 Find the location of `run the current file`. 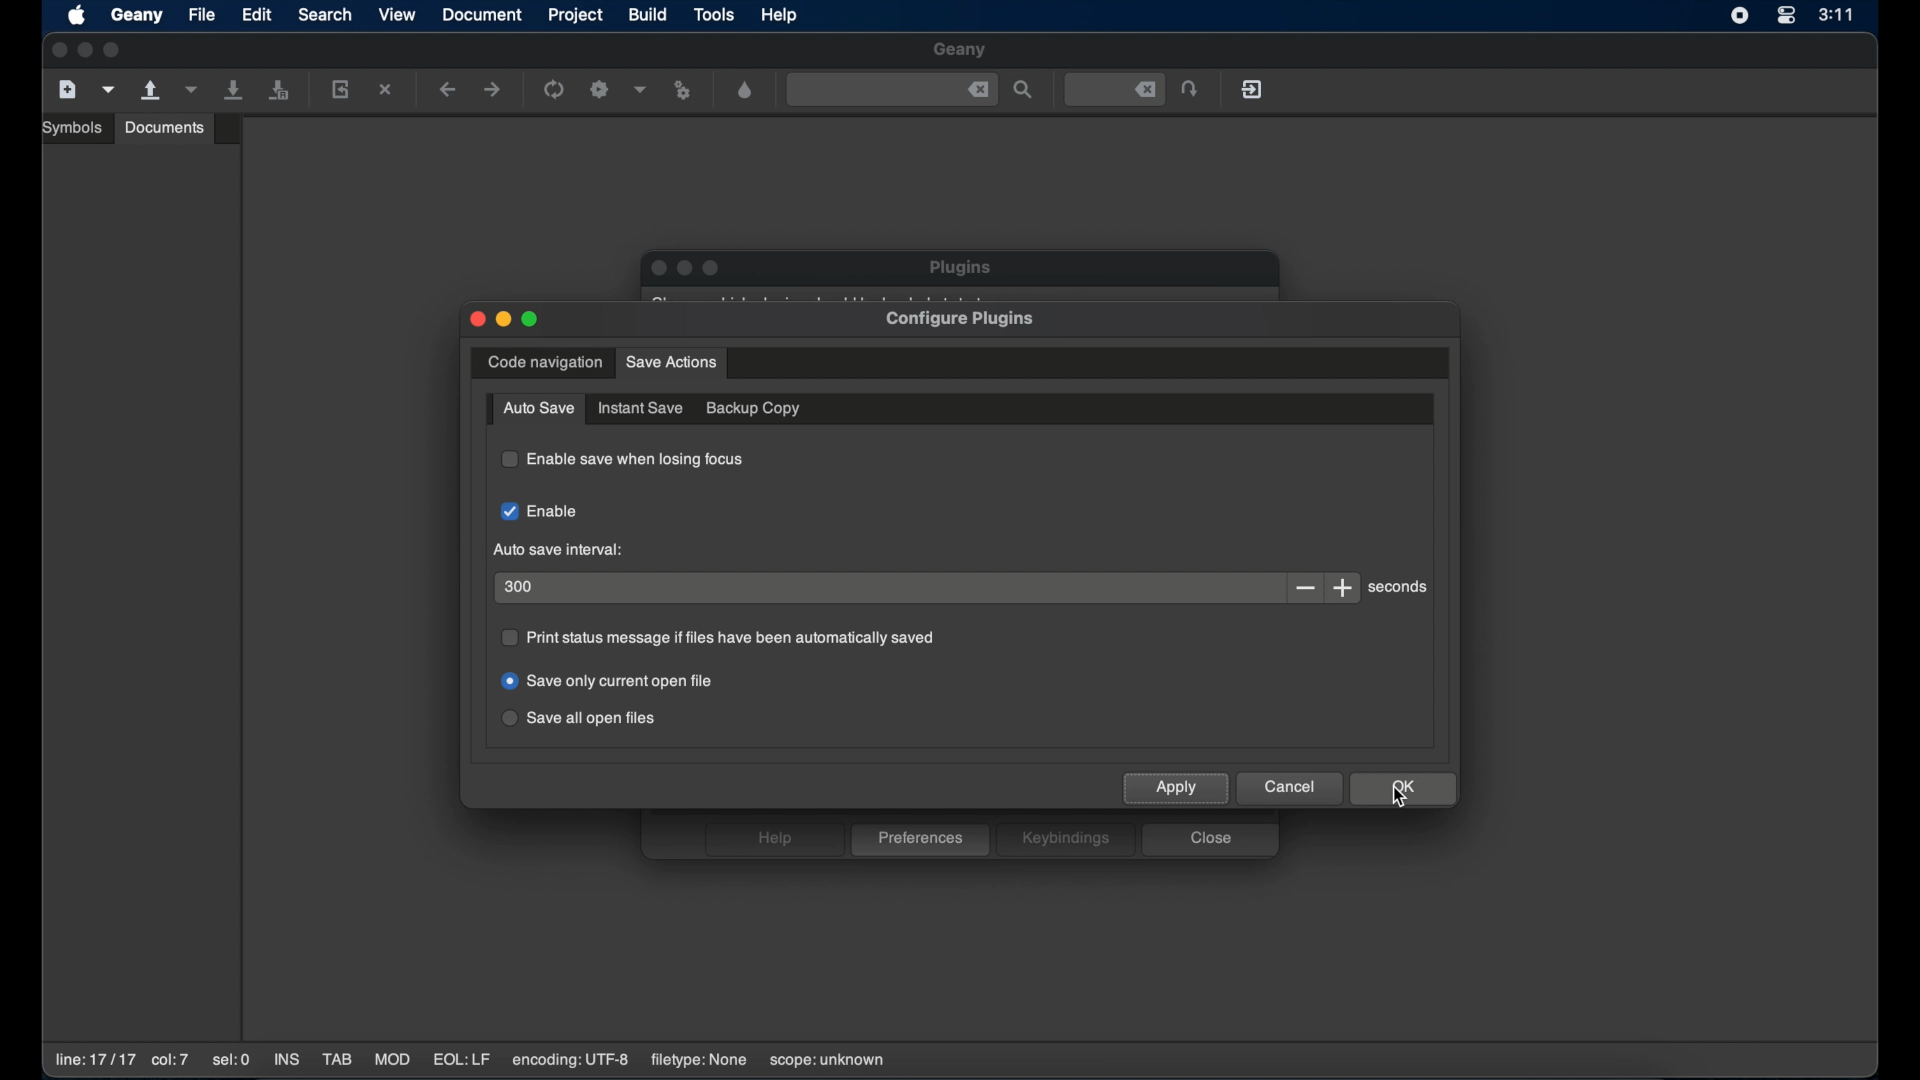

run the current file is located at coordinates (555, 90).